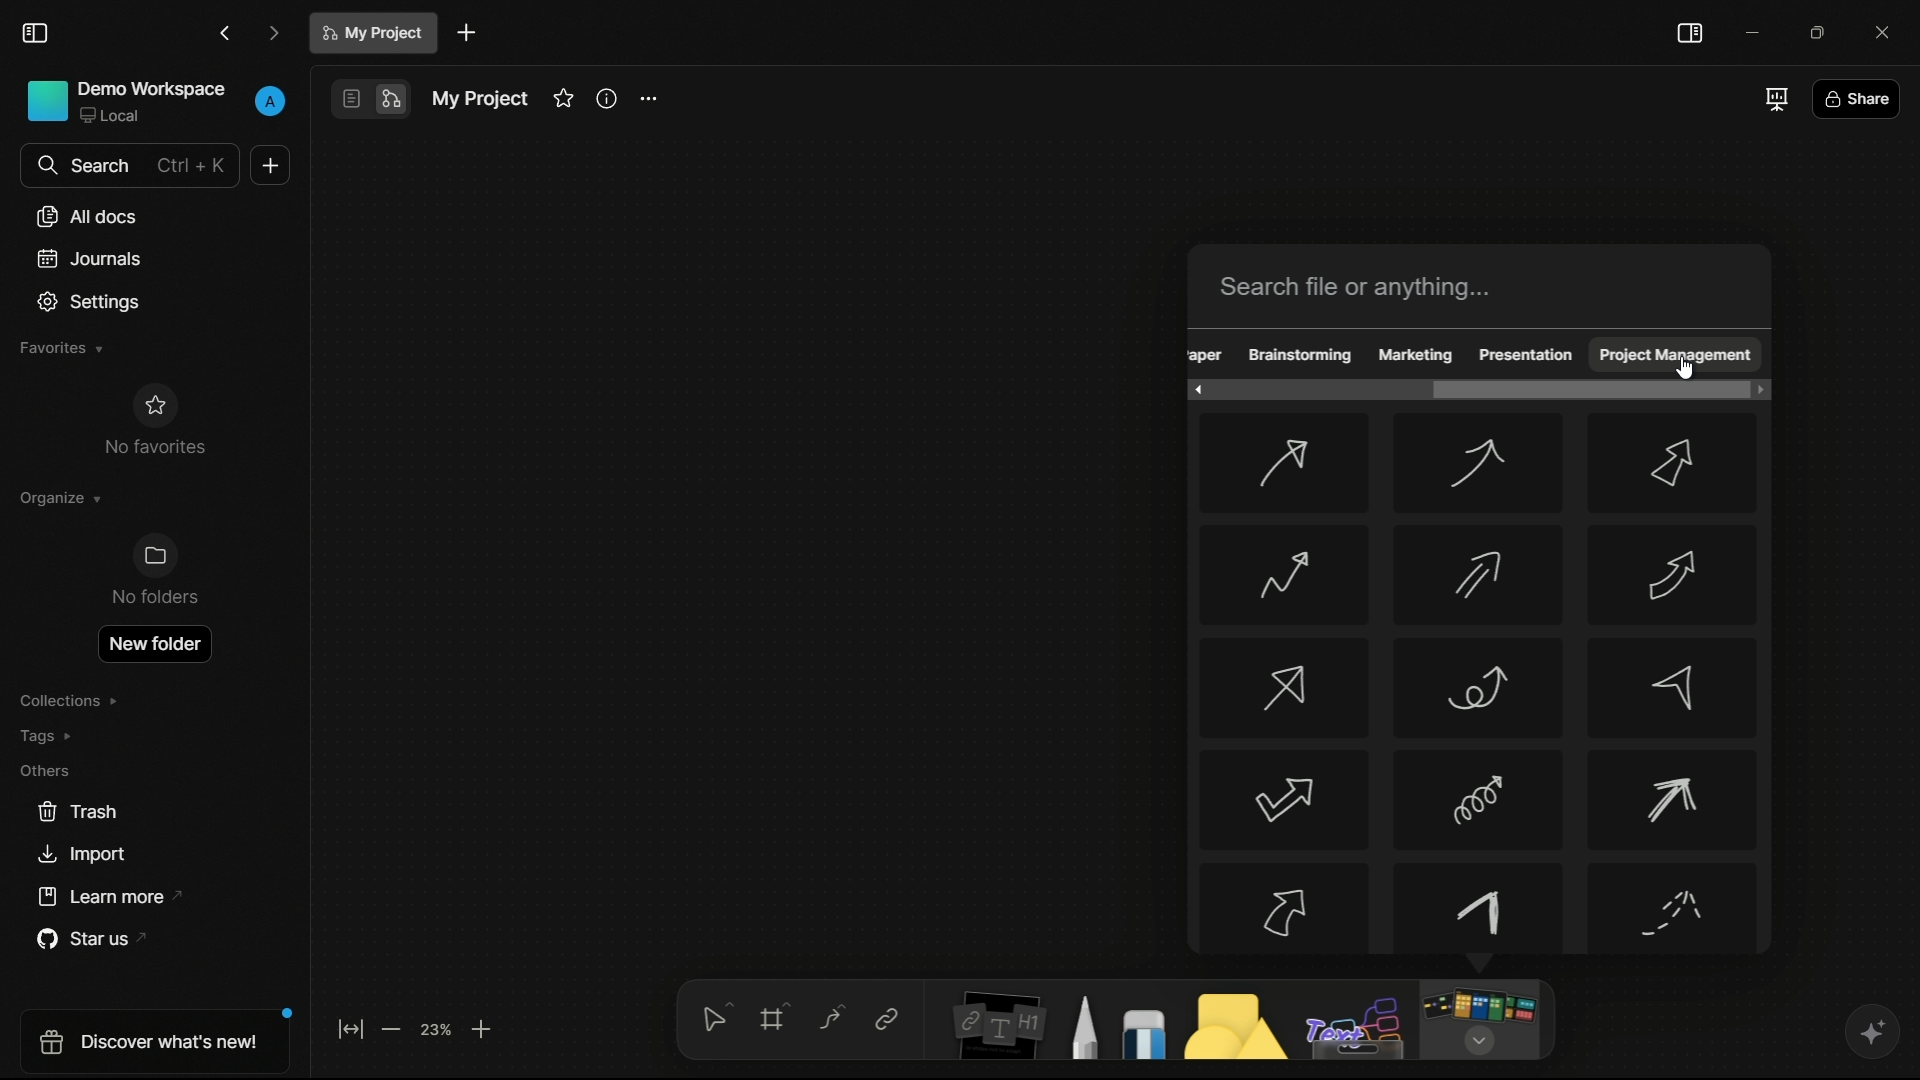  Describe the element at coordinates (44, 770) in the screenshot. I see `others` at that location.